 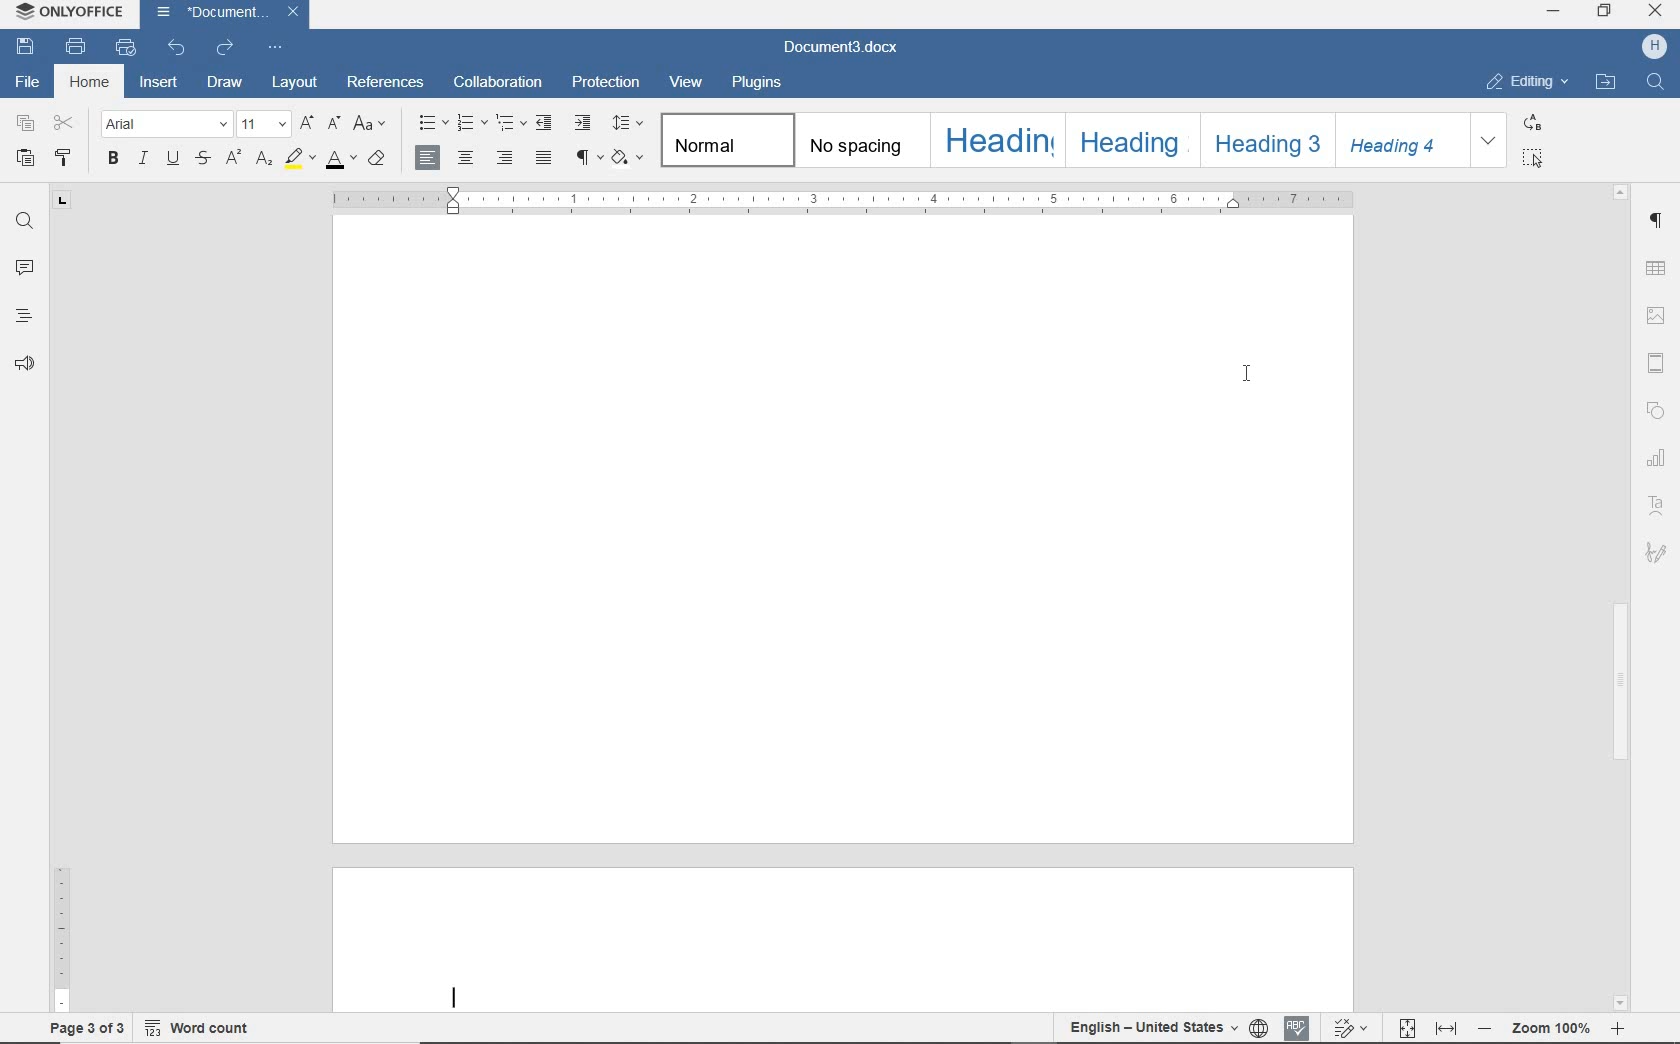 What do you see at coordinates (307, 122) in the screenshot?
I see `INCREASE FONT SIZE` at bounding box center [307, 122].